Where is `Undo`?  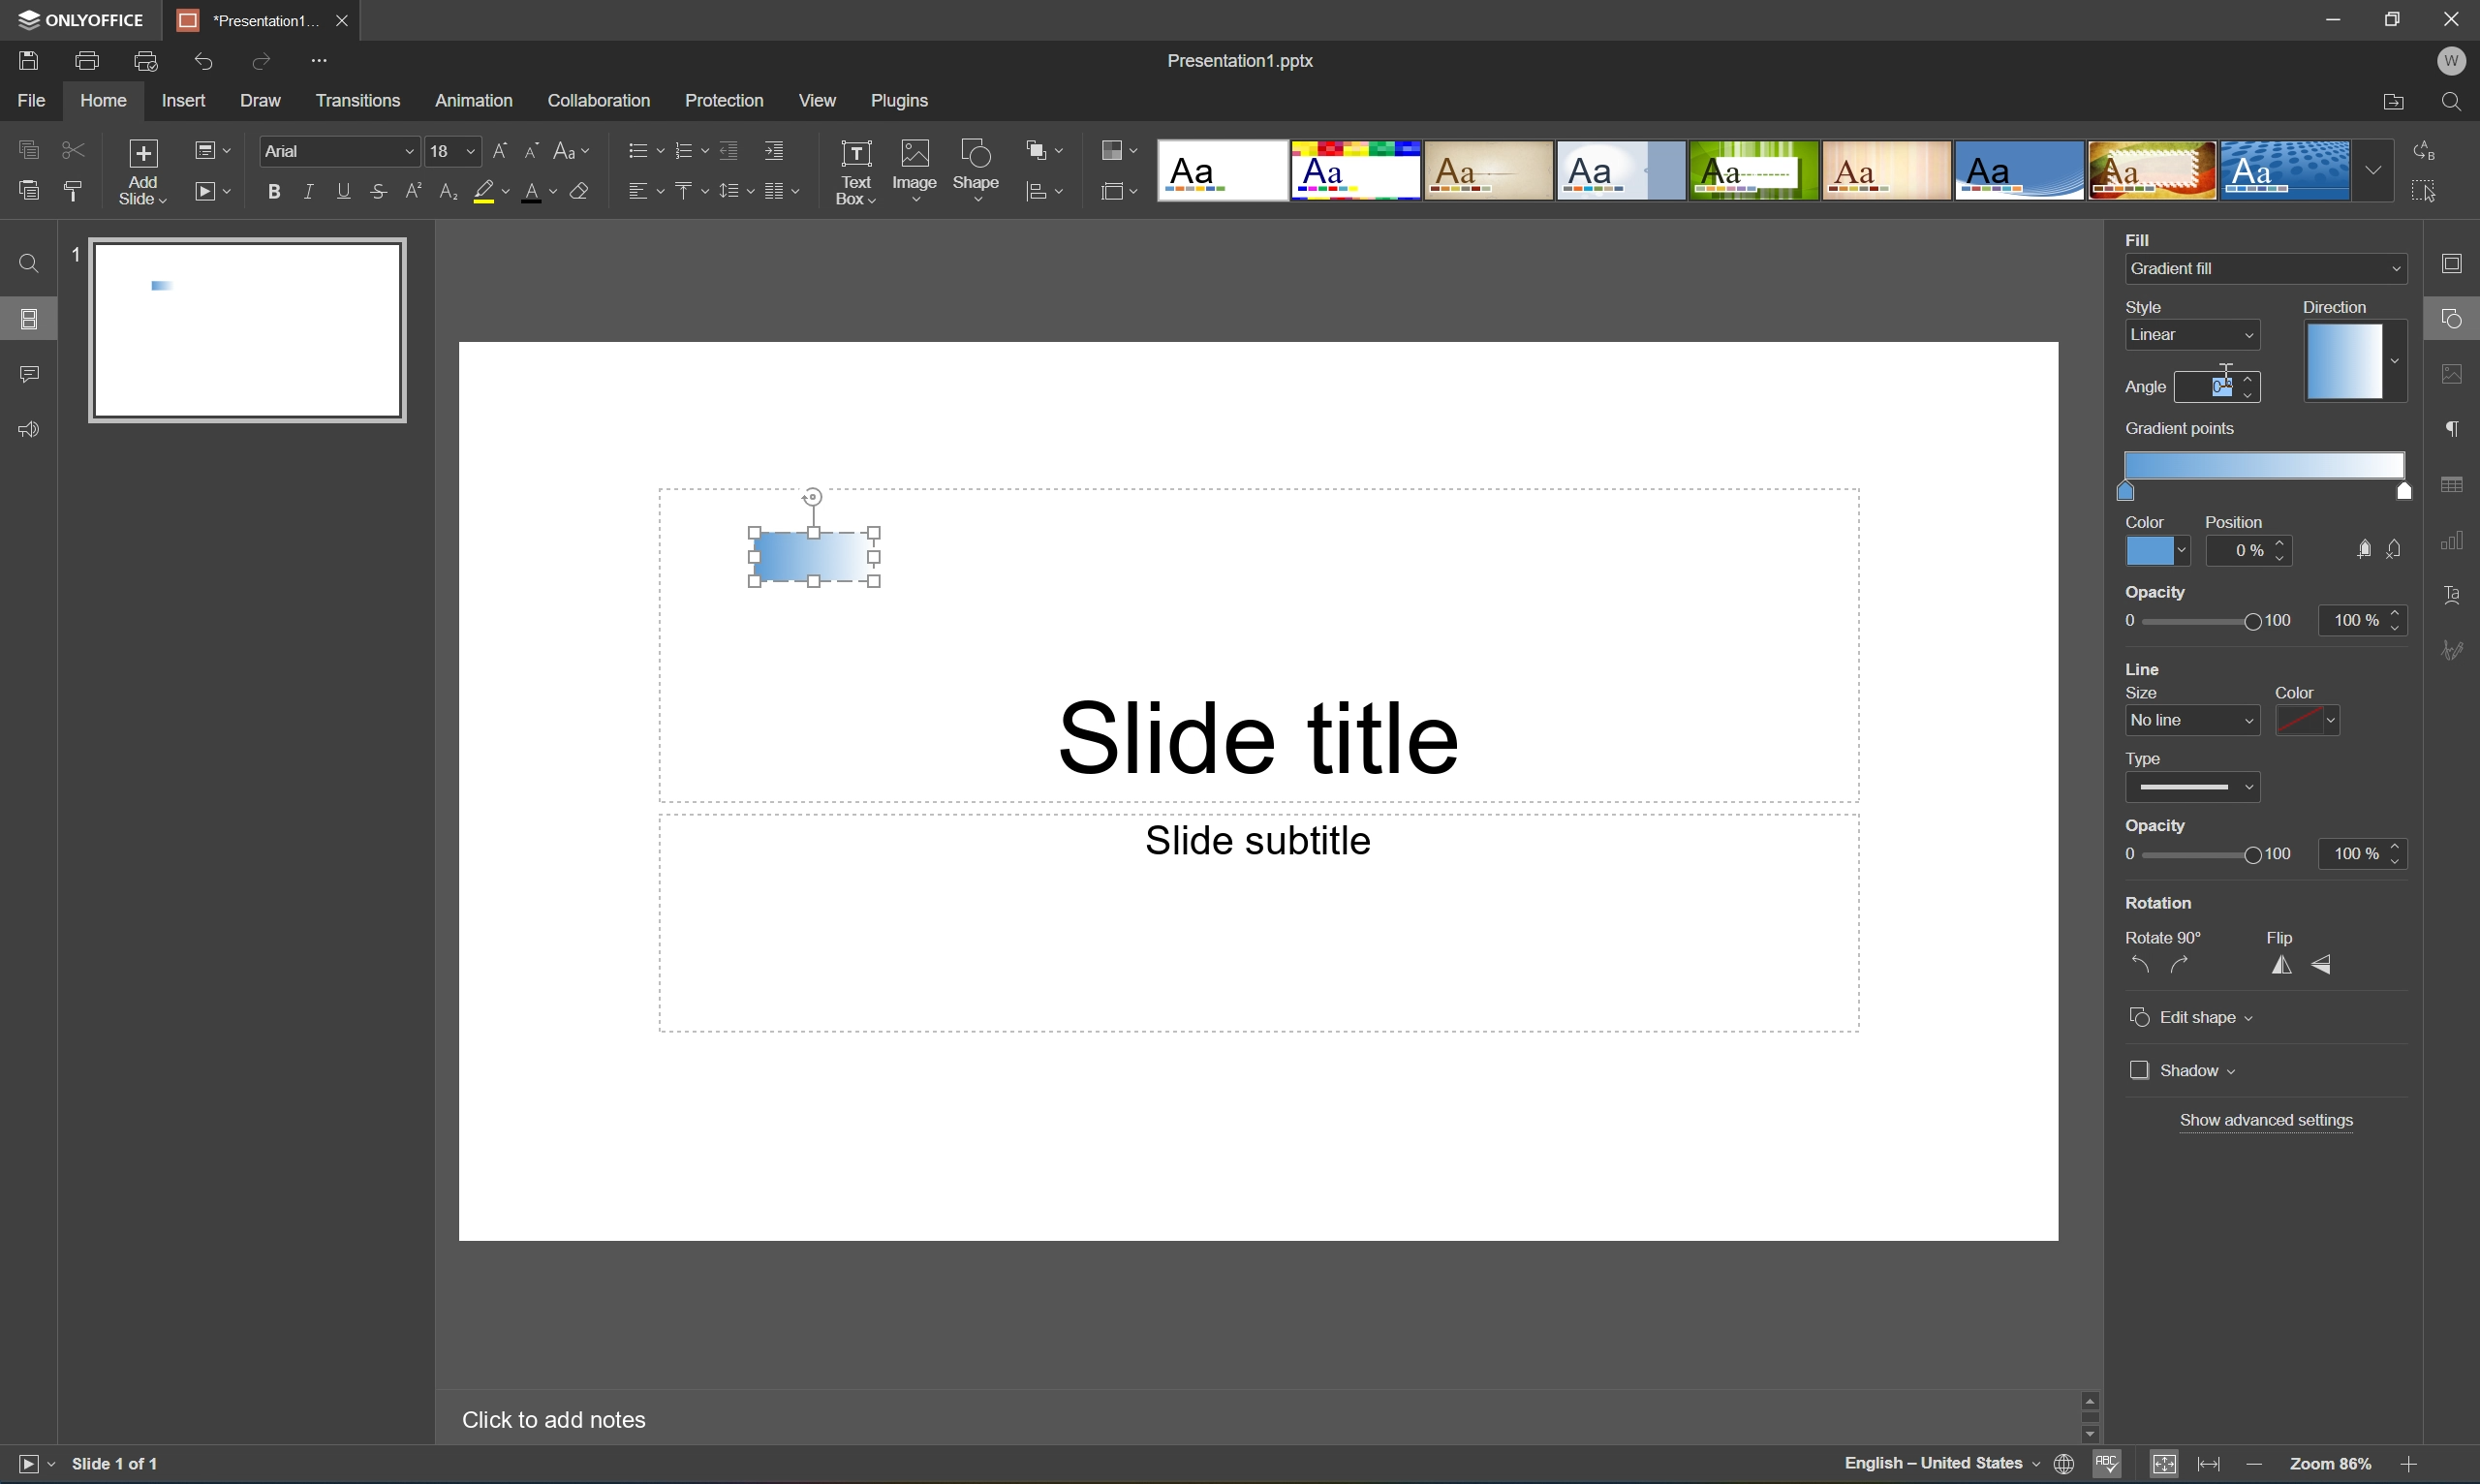 Undo is located at coordinates (200, 61).